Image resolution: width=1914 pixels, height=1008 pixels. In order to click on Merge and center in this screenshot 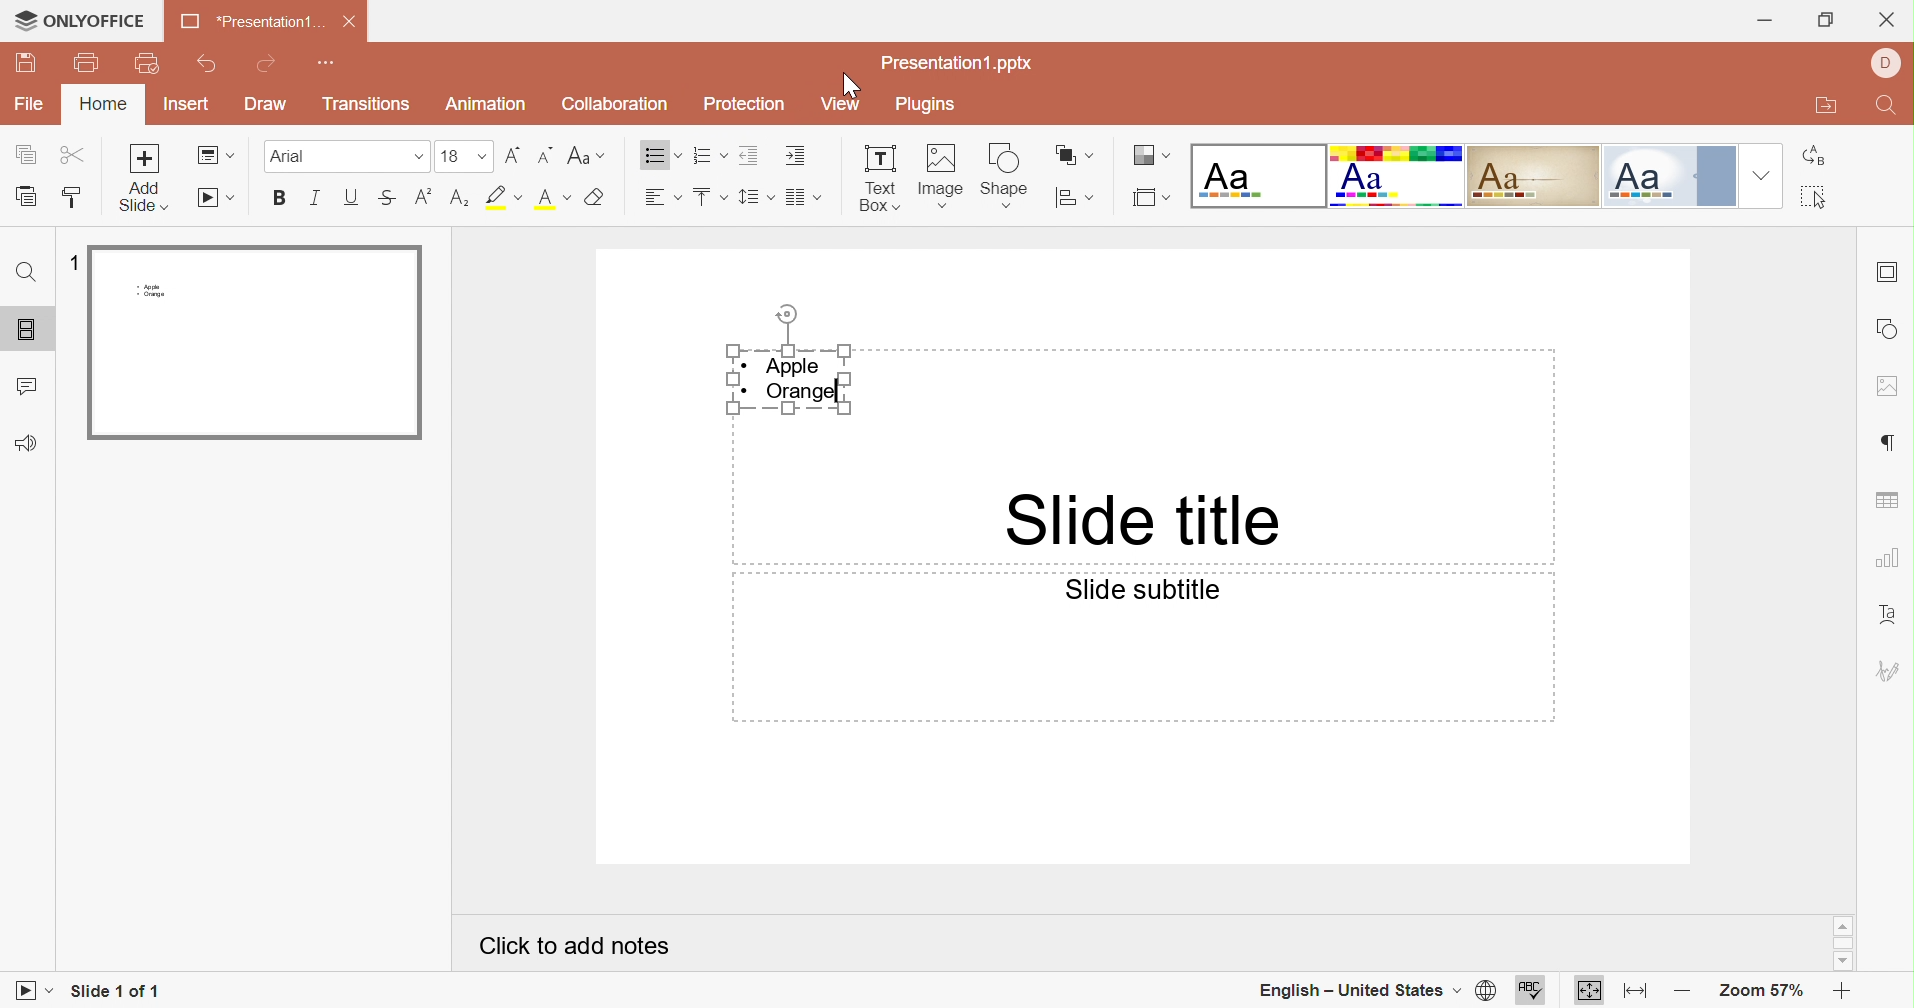, I will do `click(796, 197)`.